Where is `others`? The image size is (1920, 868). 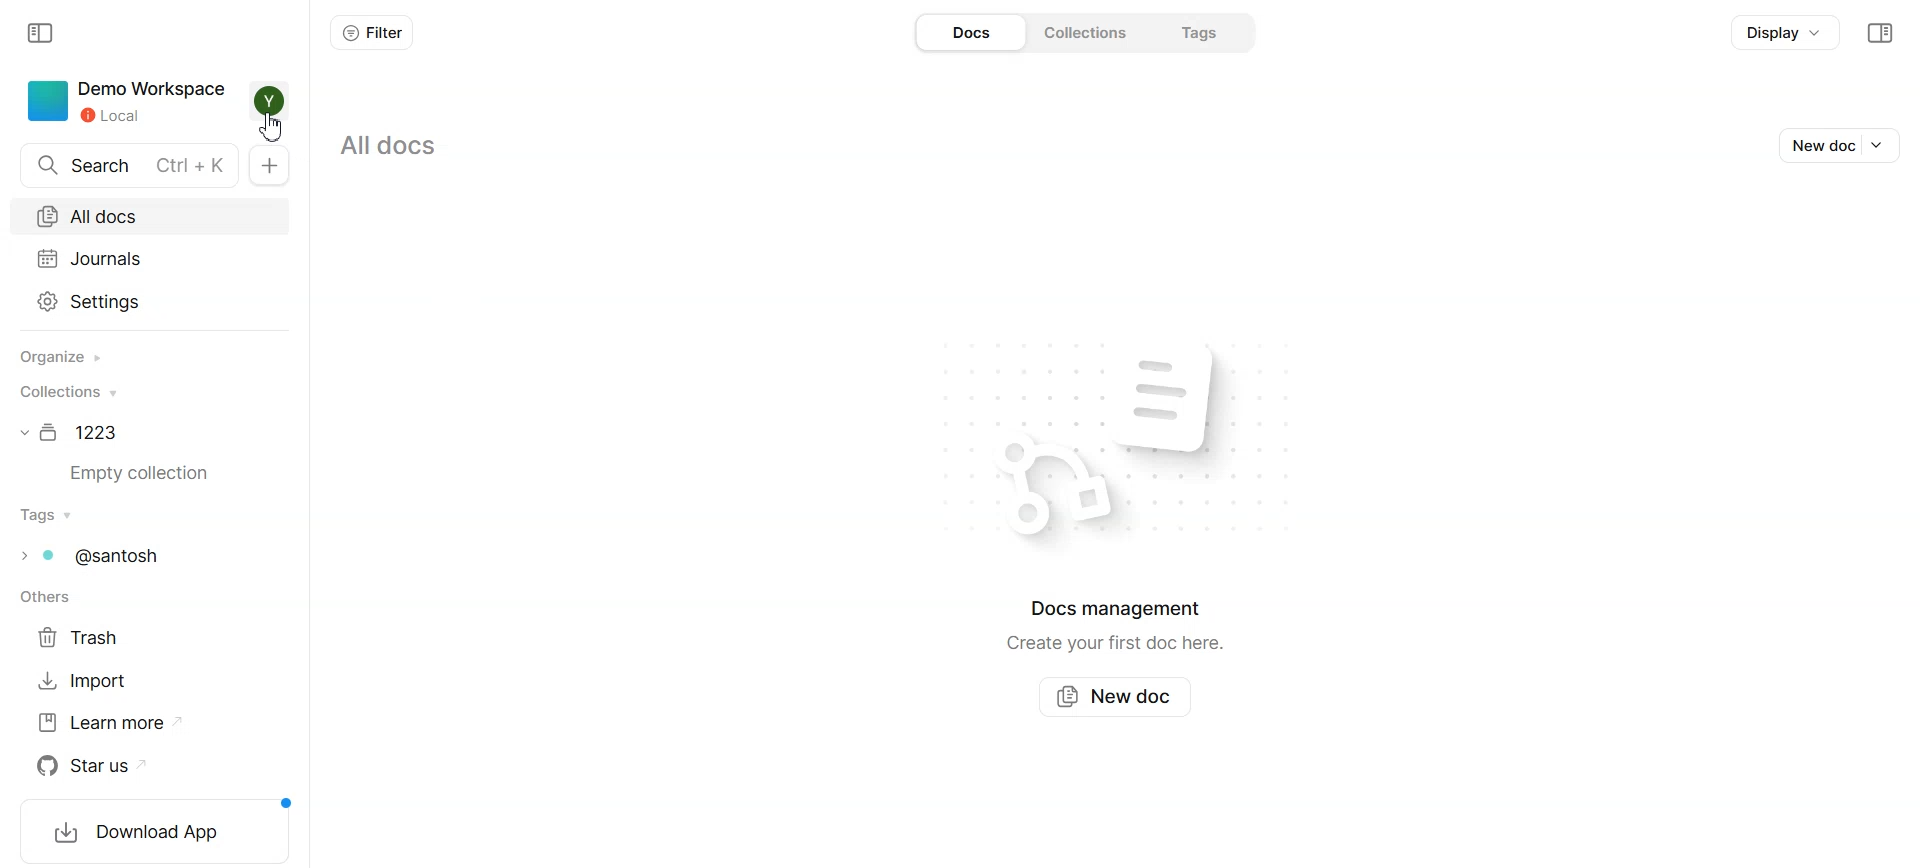 others is located at coordinates (42, 597).